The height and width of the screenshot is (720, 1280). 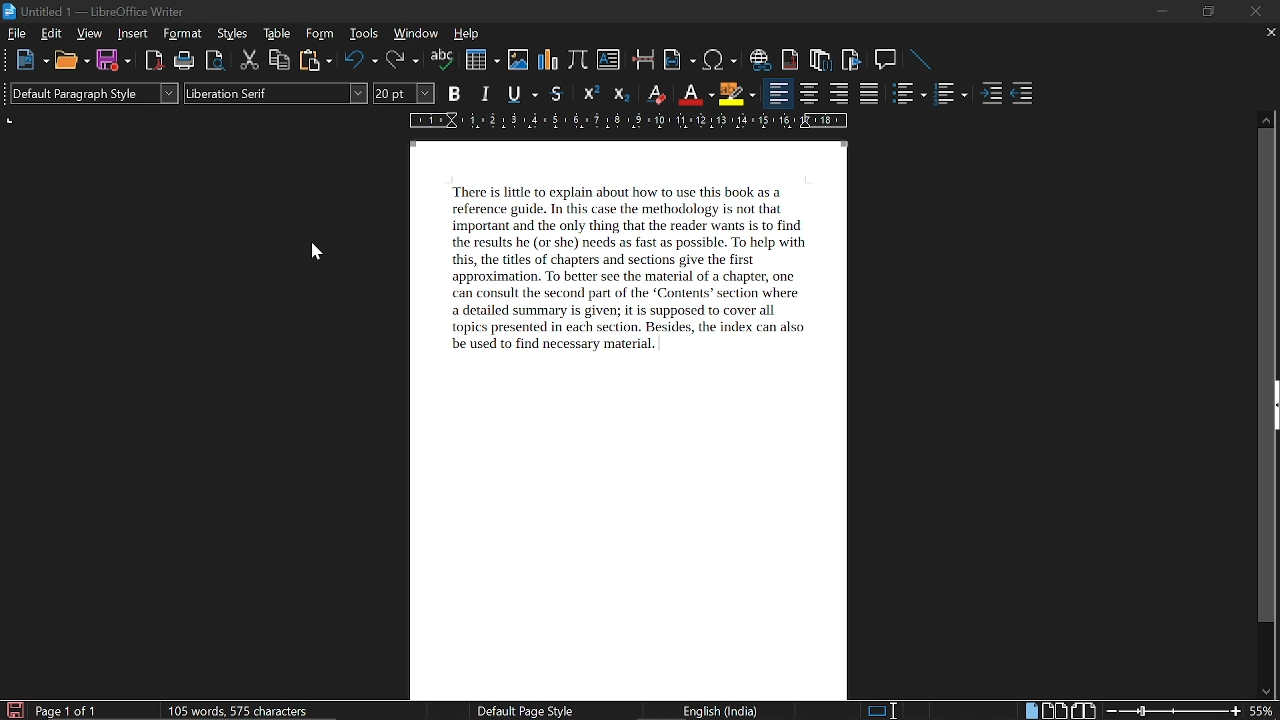 What do you see at coordinates (404, 93) in the screenshot?
I see `font size` at bounding box center [404, 93].